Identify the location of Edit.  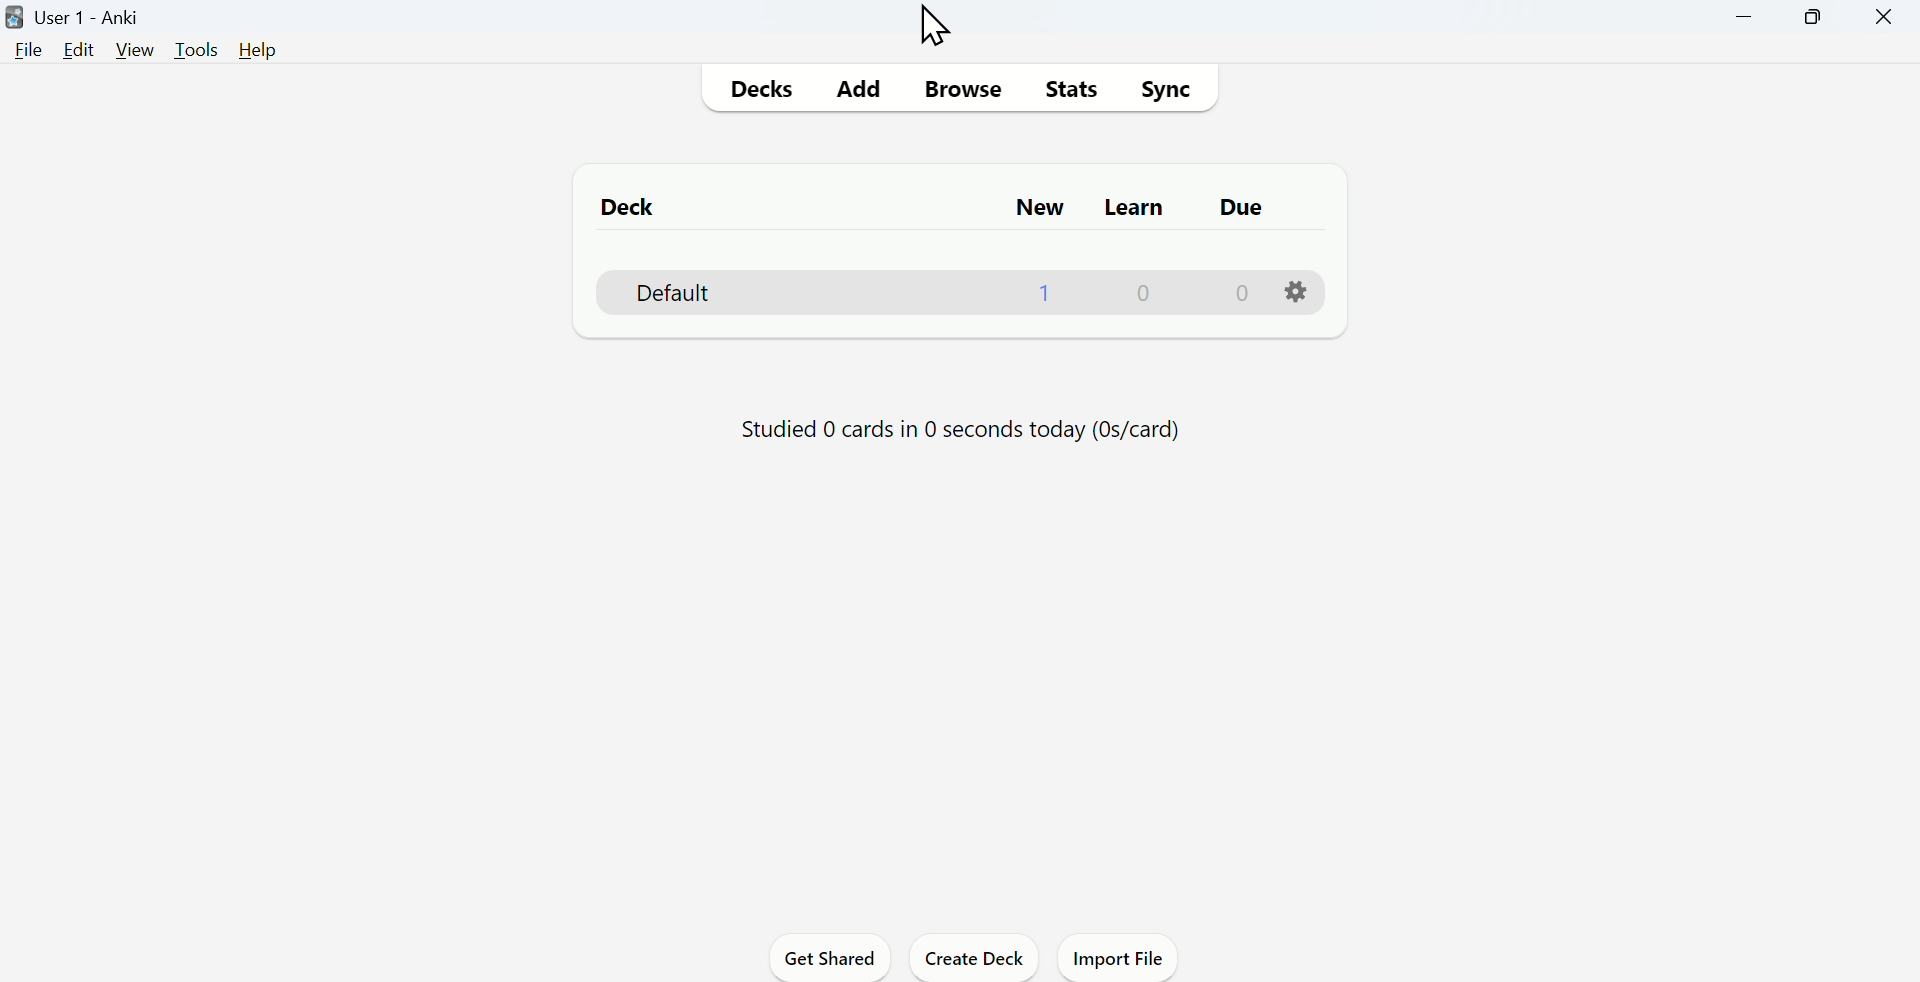
(78, 51).